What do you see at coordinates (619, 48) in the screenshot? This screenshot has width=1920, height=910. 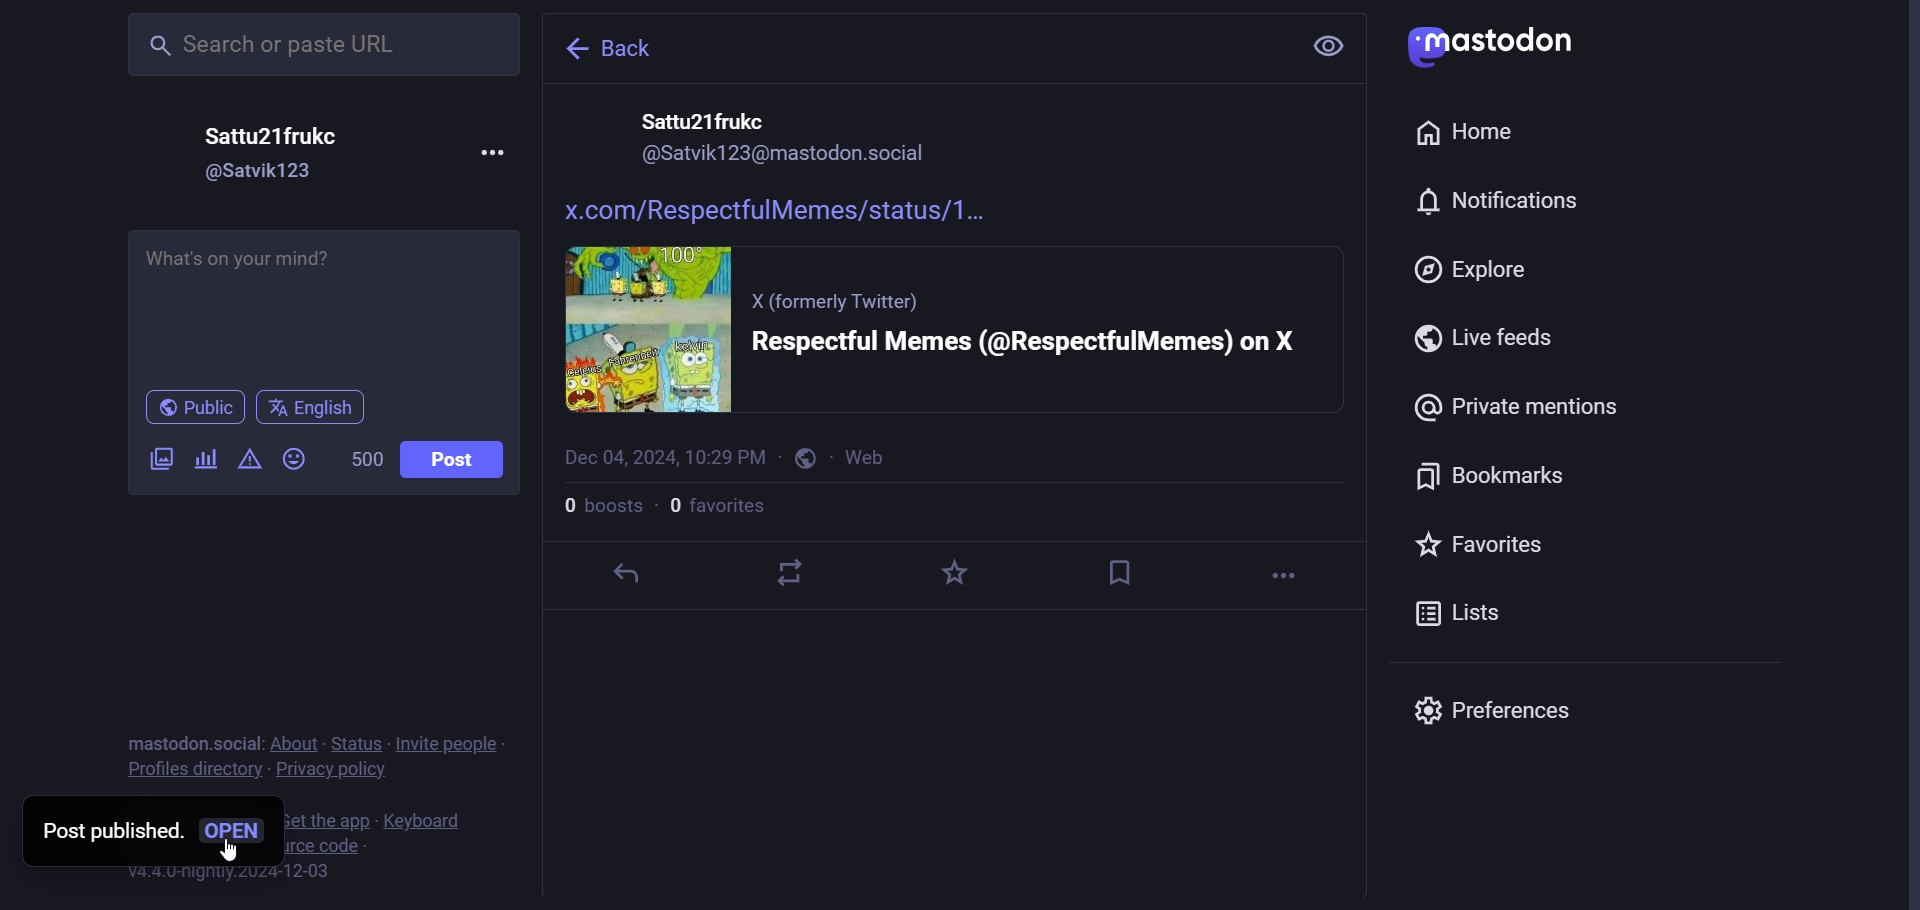 I see `back` at bounding box center [619, 48].